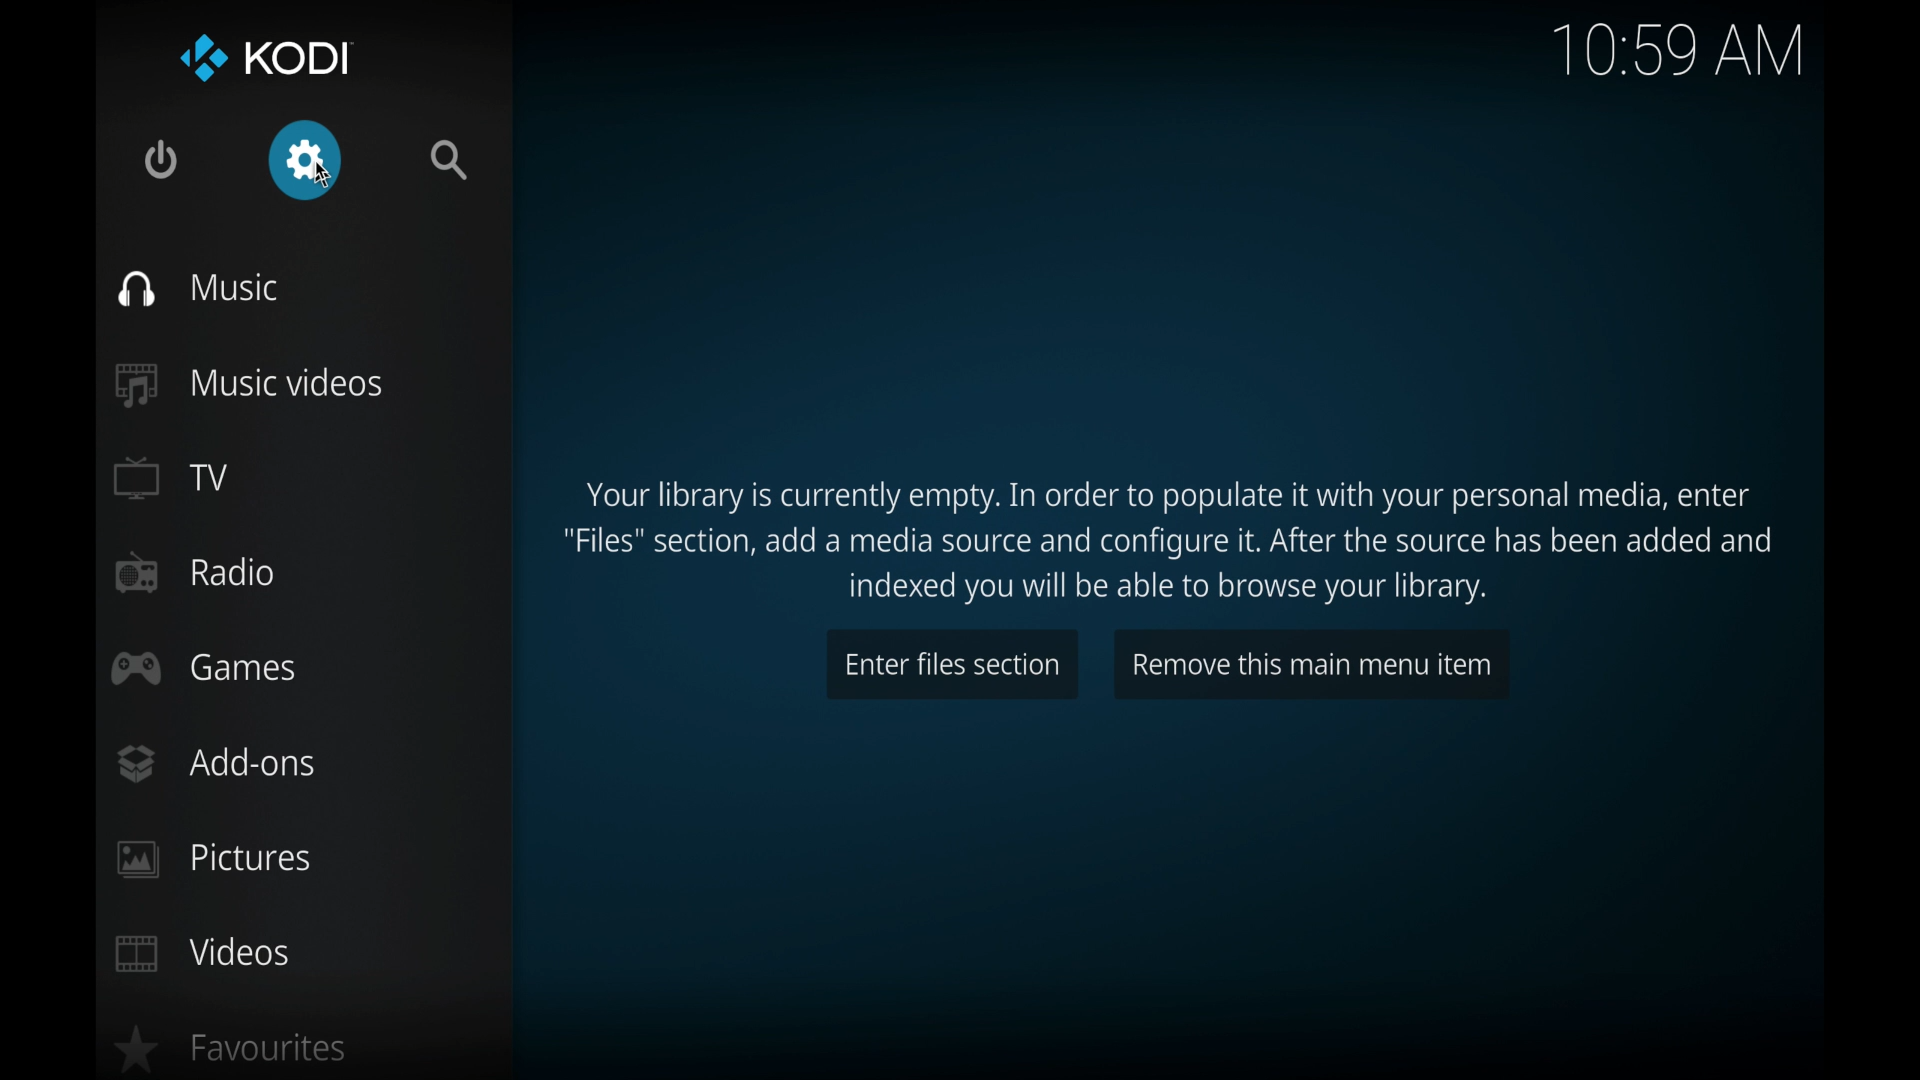 The height and width of the screenshot is (1080, 1920). Describe the element at coordinates (160, 159) in the screenshot. I see `quit kodi` at that location.